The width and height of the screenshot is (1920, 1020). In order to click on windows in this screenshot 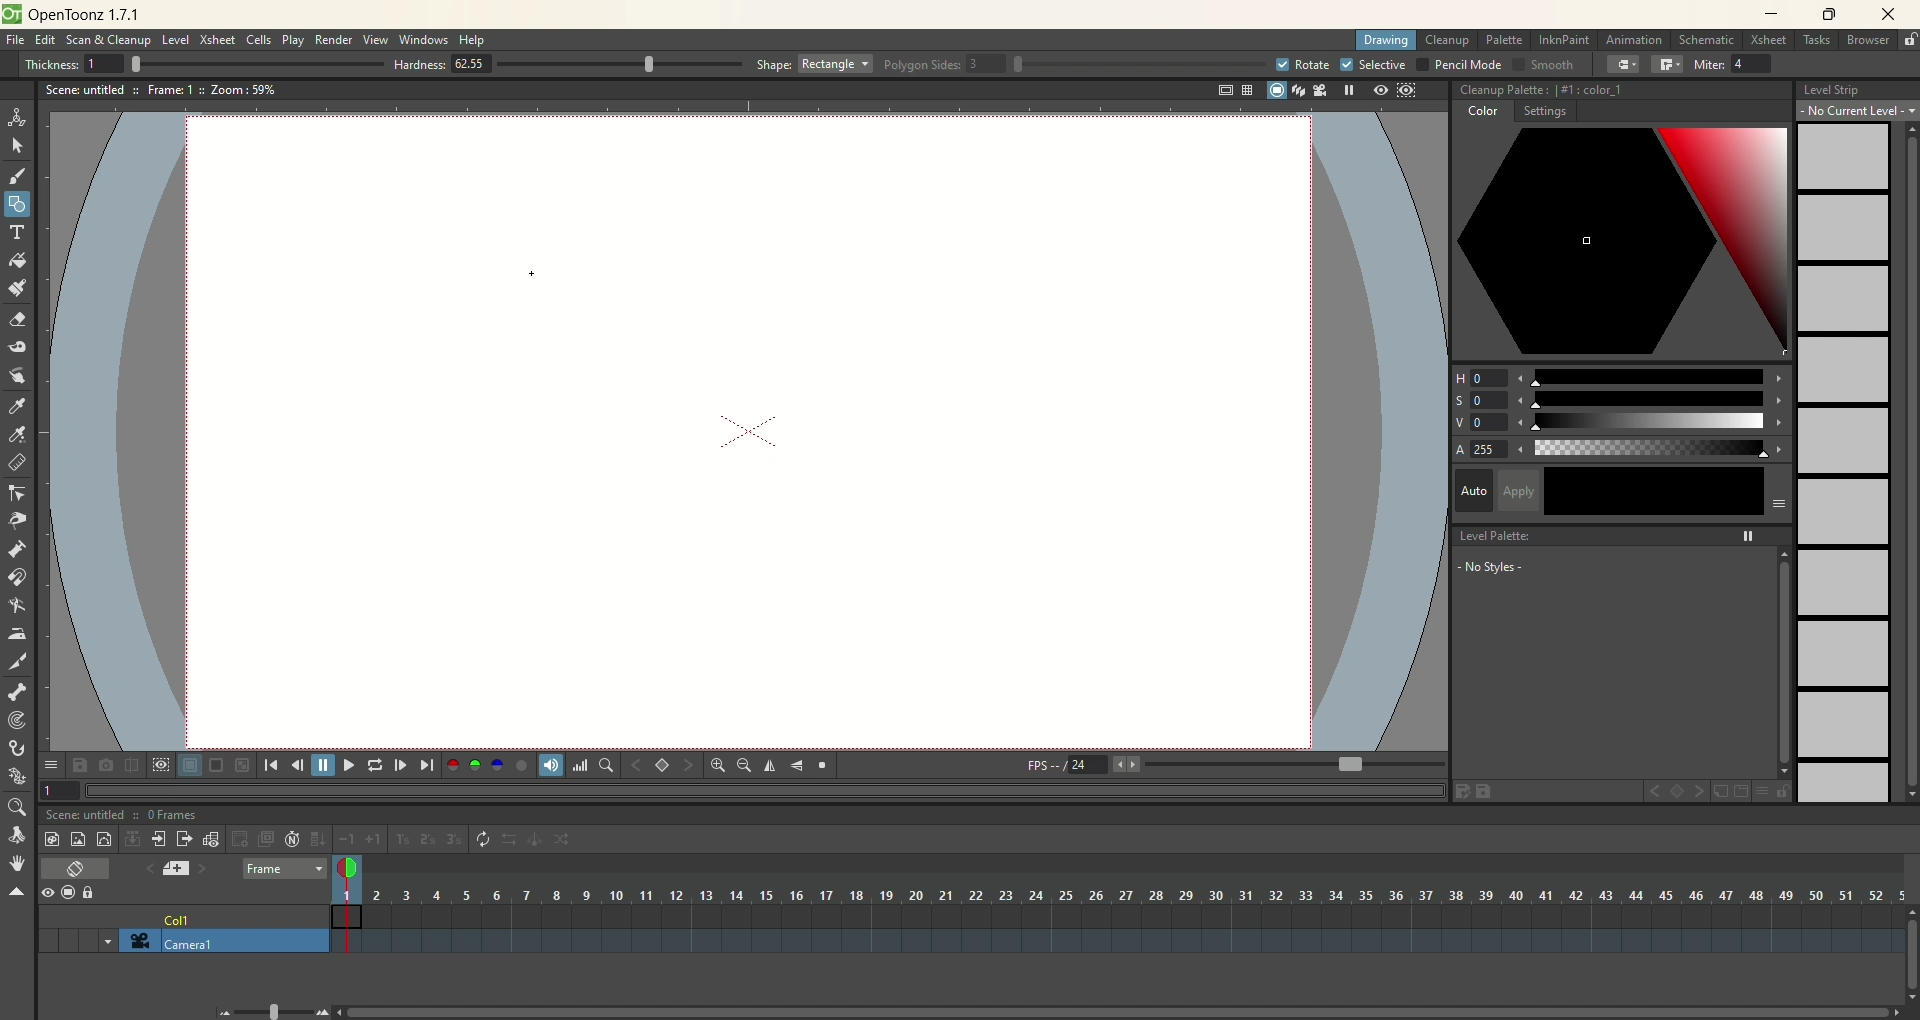, I will do `click(426, 40)`.